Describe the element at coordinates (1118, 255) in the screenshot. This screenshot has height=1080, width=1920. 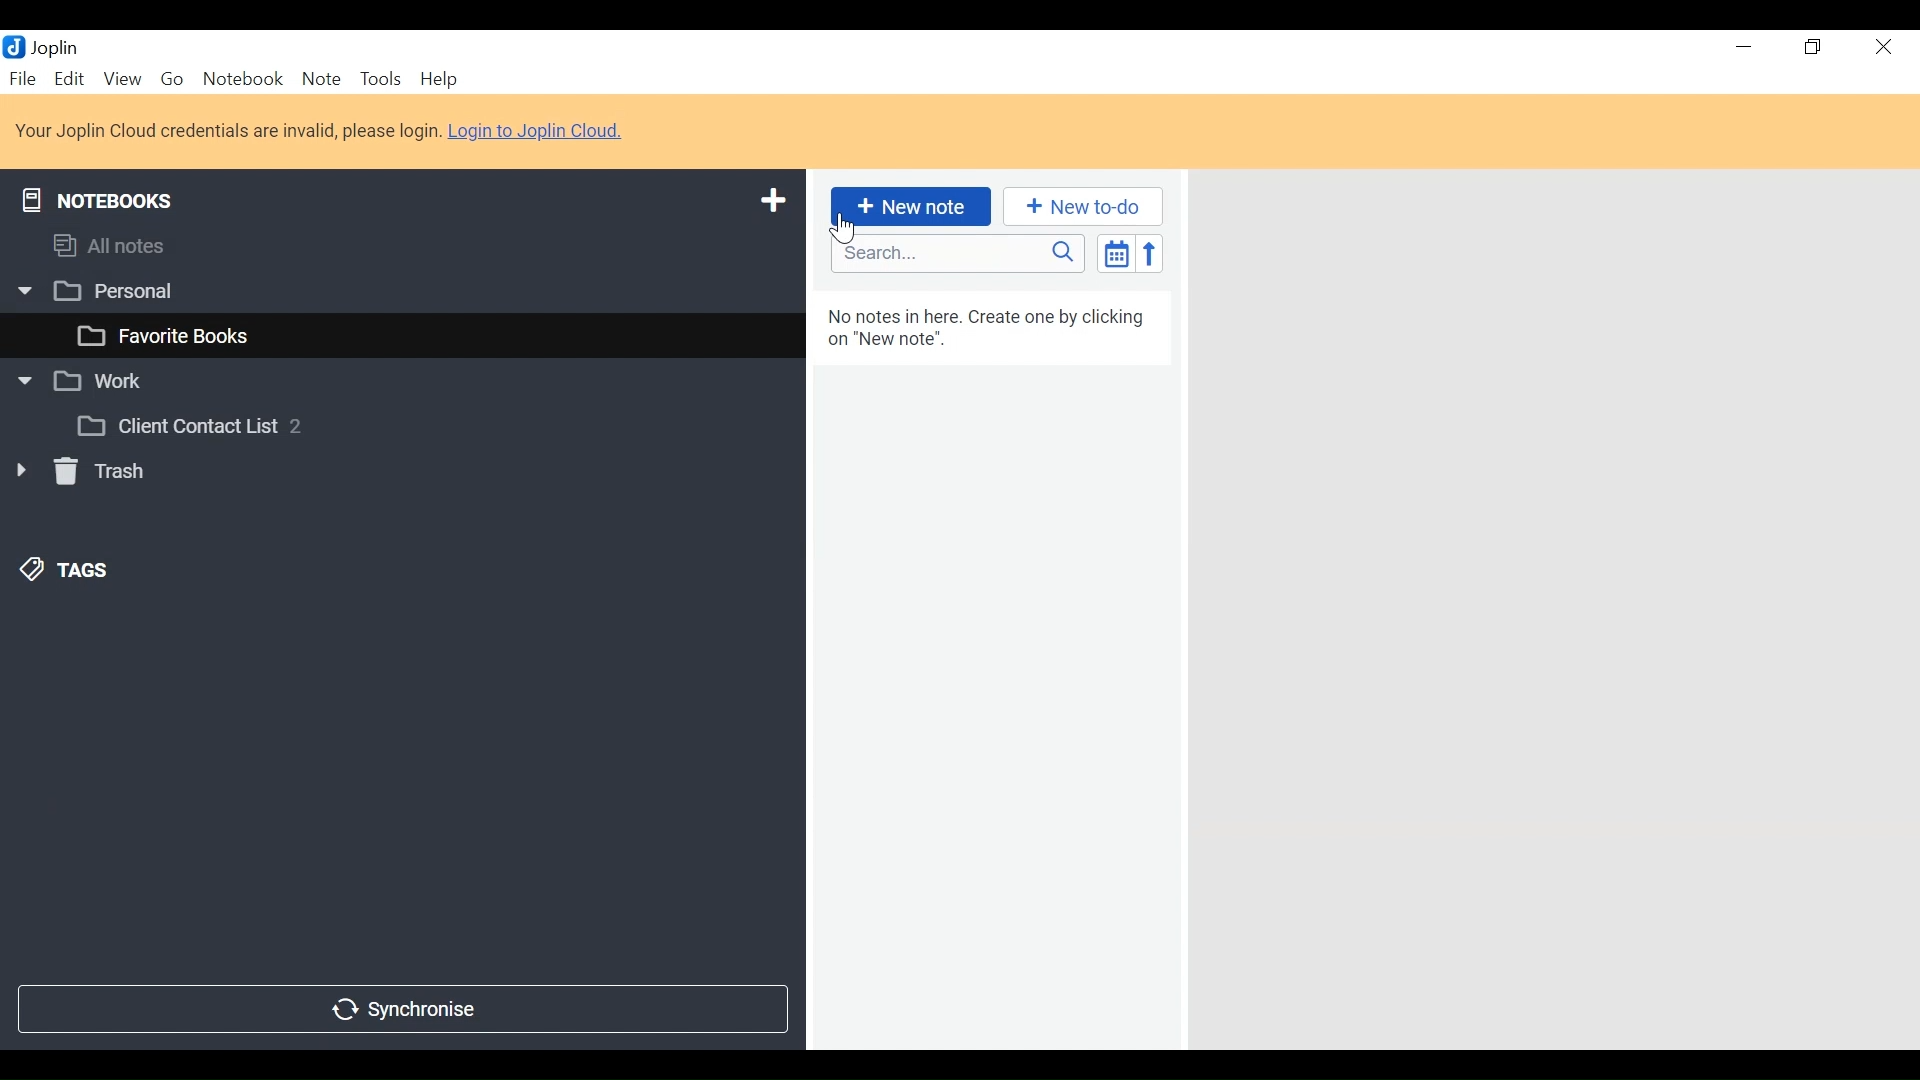
I see `Toggle sort order field ` at that location.